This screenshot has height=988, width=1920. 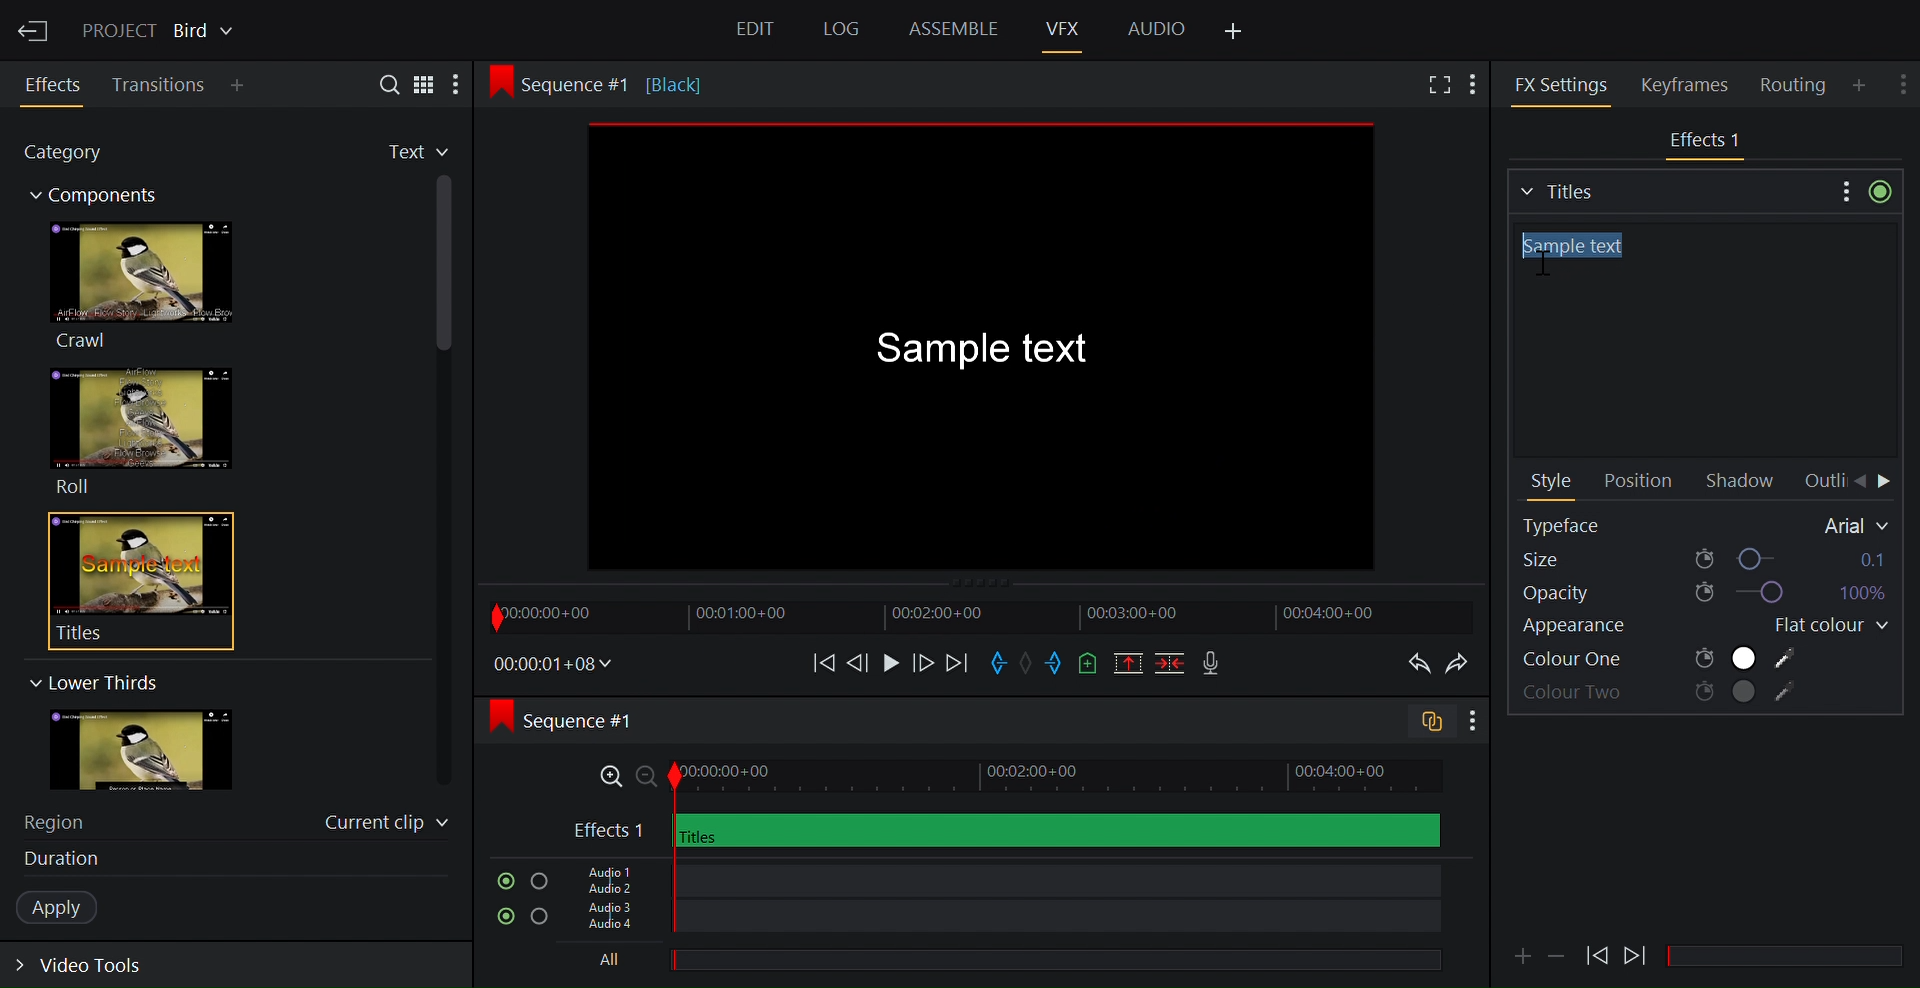 What do you see at coordinates (1213, 664) in the screenshot?
I see `Record voice over` at bounding box center [1213, 664].